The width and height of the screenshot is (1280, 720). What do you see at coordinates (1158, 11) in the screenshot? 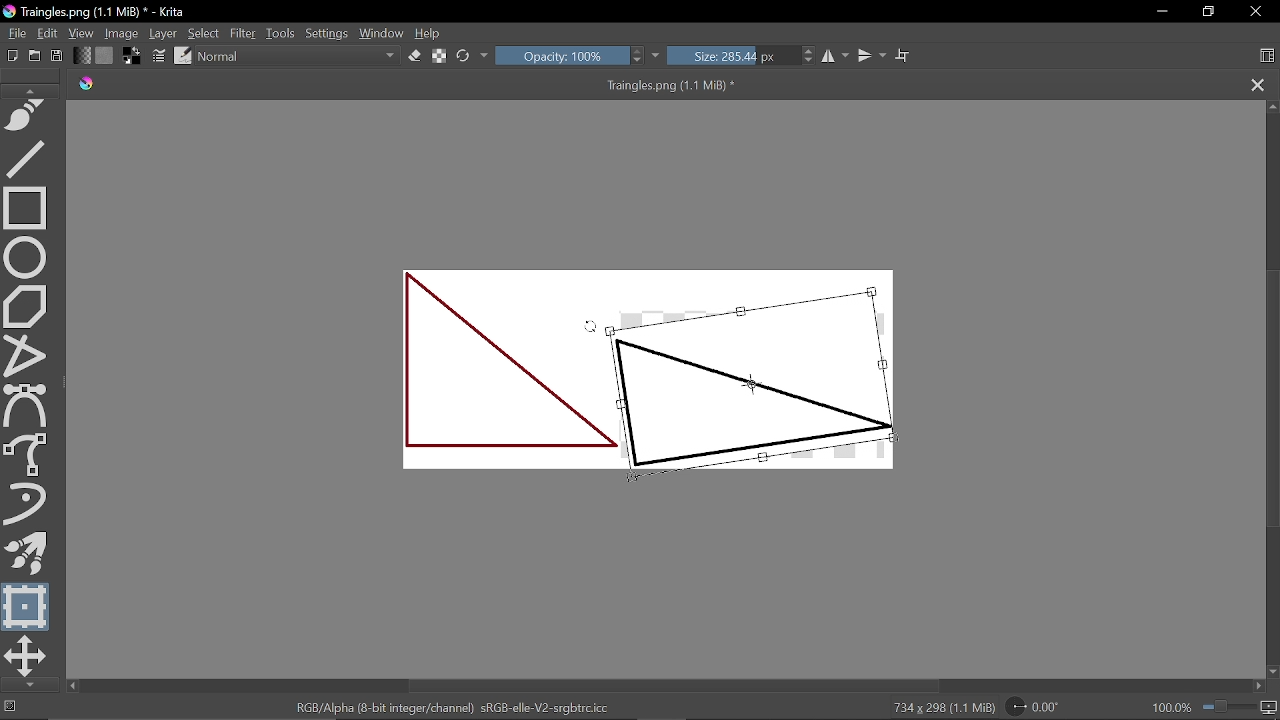
I see `Minimize` at bounding box center [1158, 11].